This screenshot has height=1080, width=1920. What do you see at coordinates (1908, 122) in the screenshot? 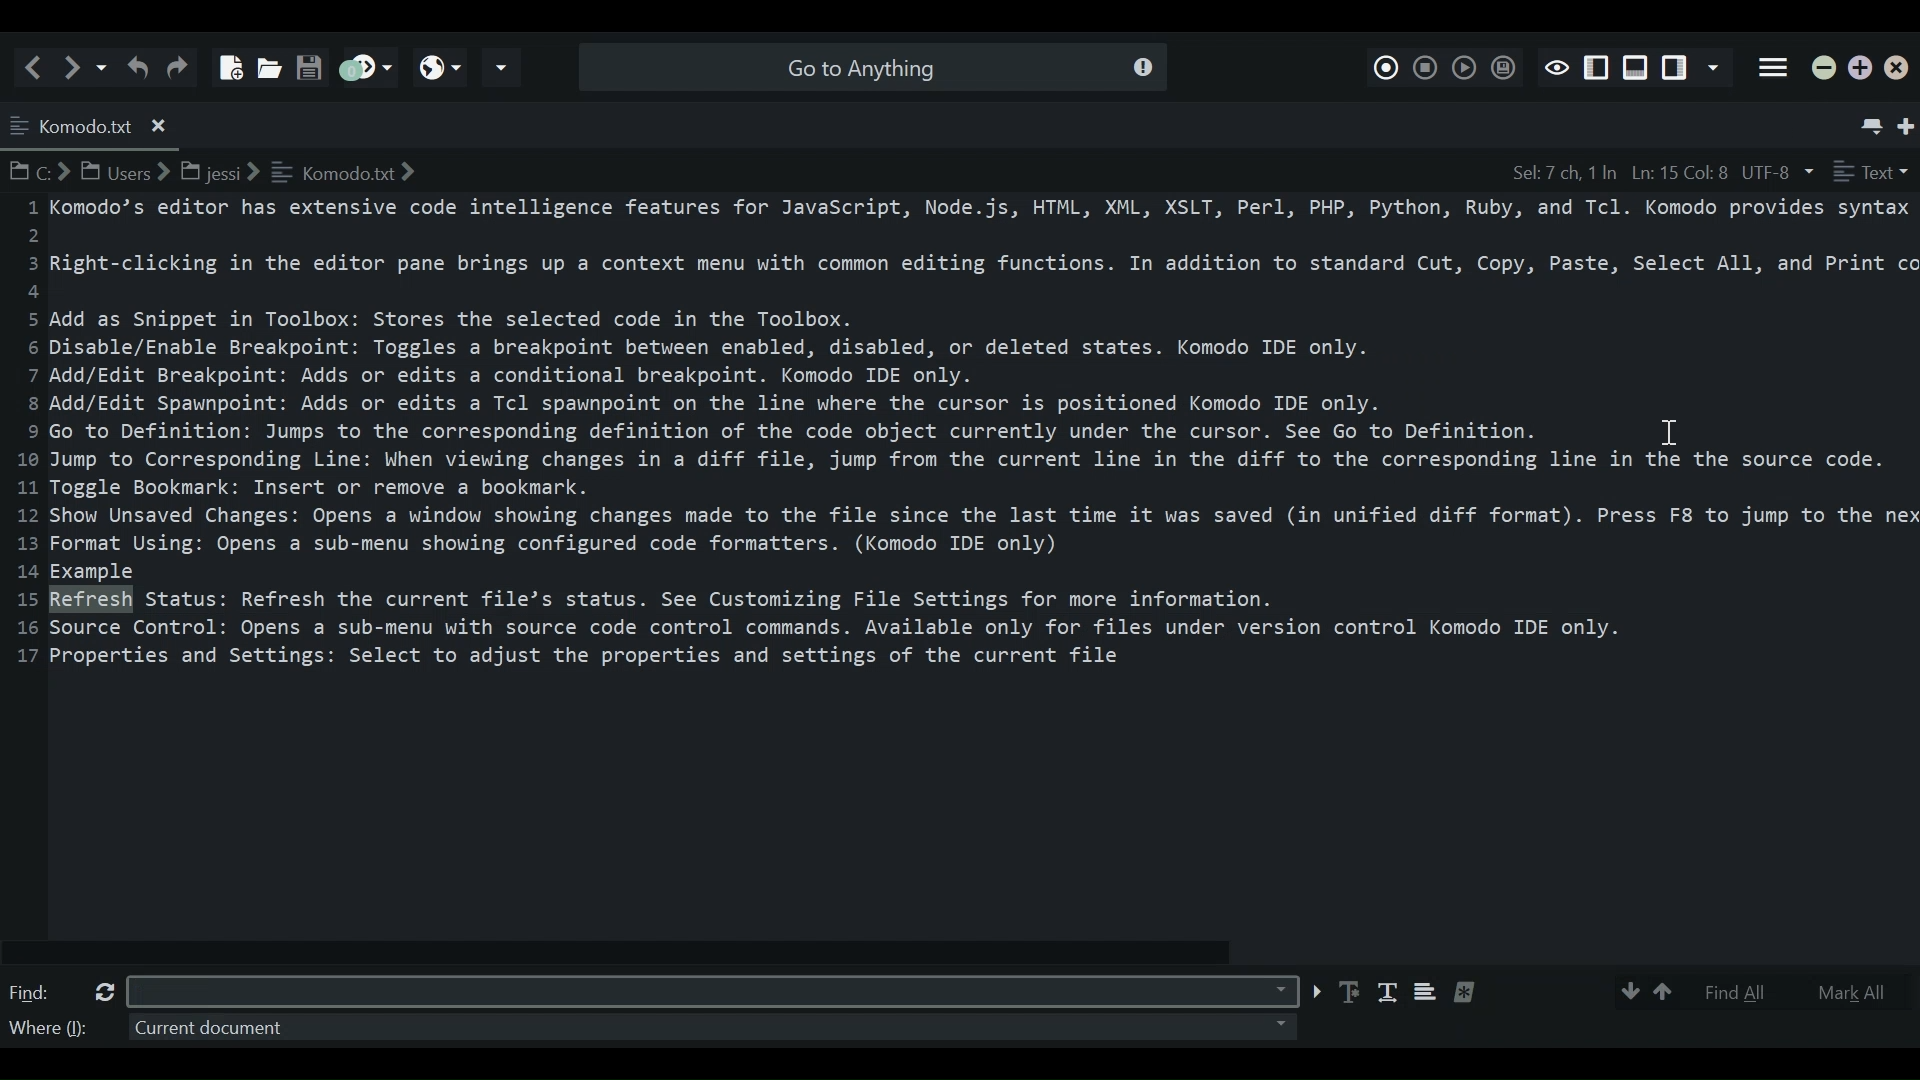
I see `New Tab` at bounding box center [1908, 122].